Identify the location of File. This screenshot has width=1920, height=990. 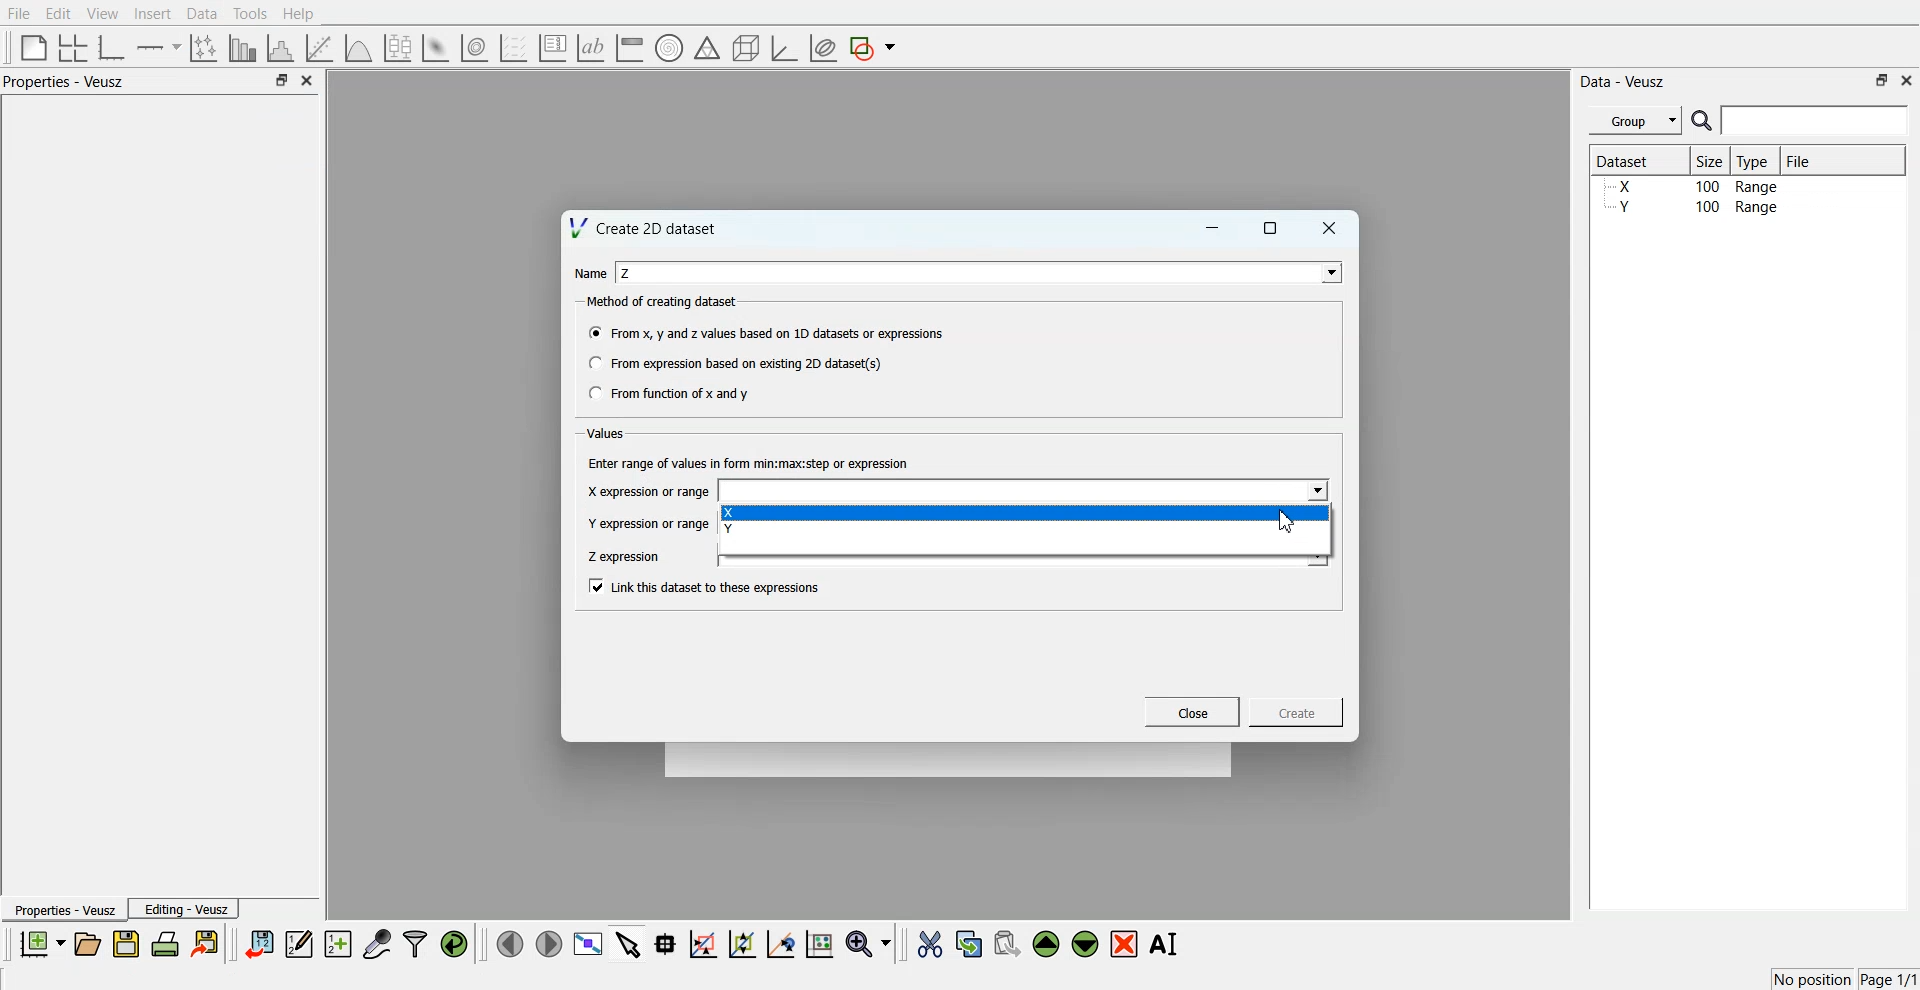
(1801, 160).